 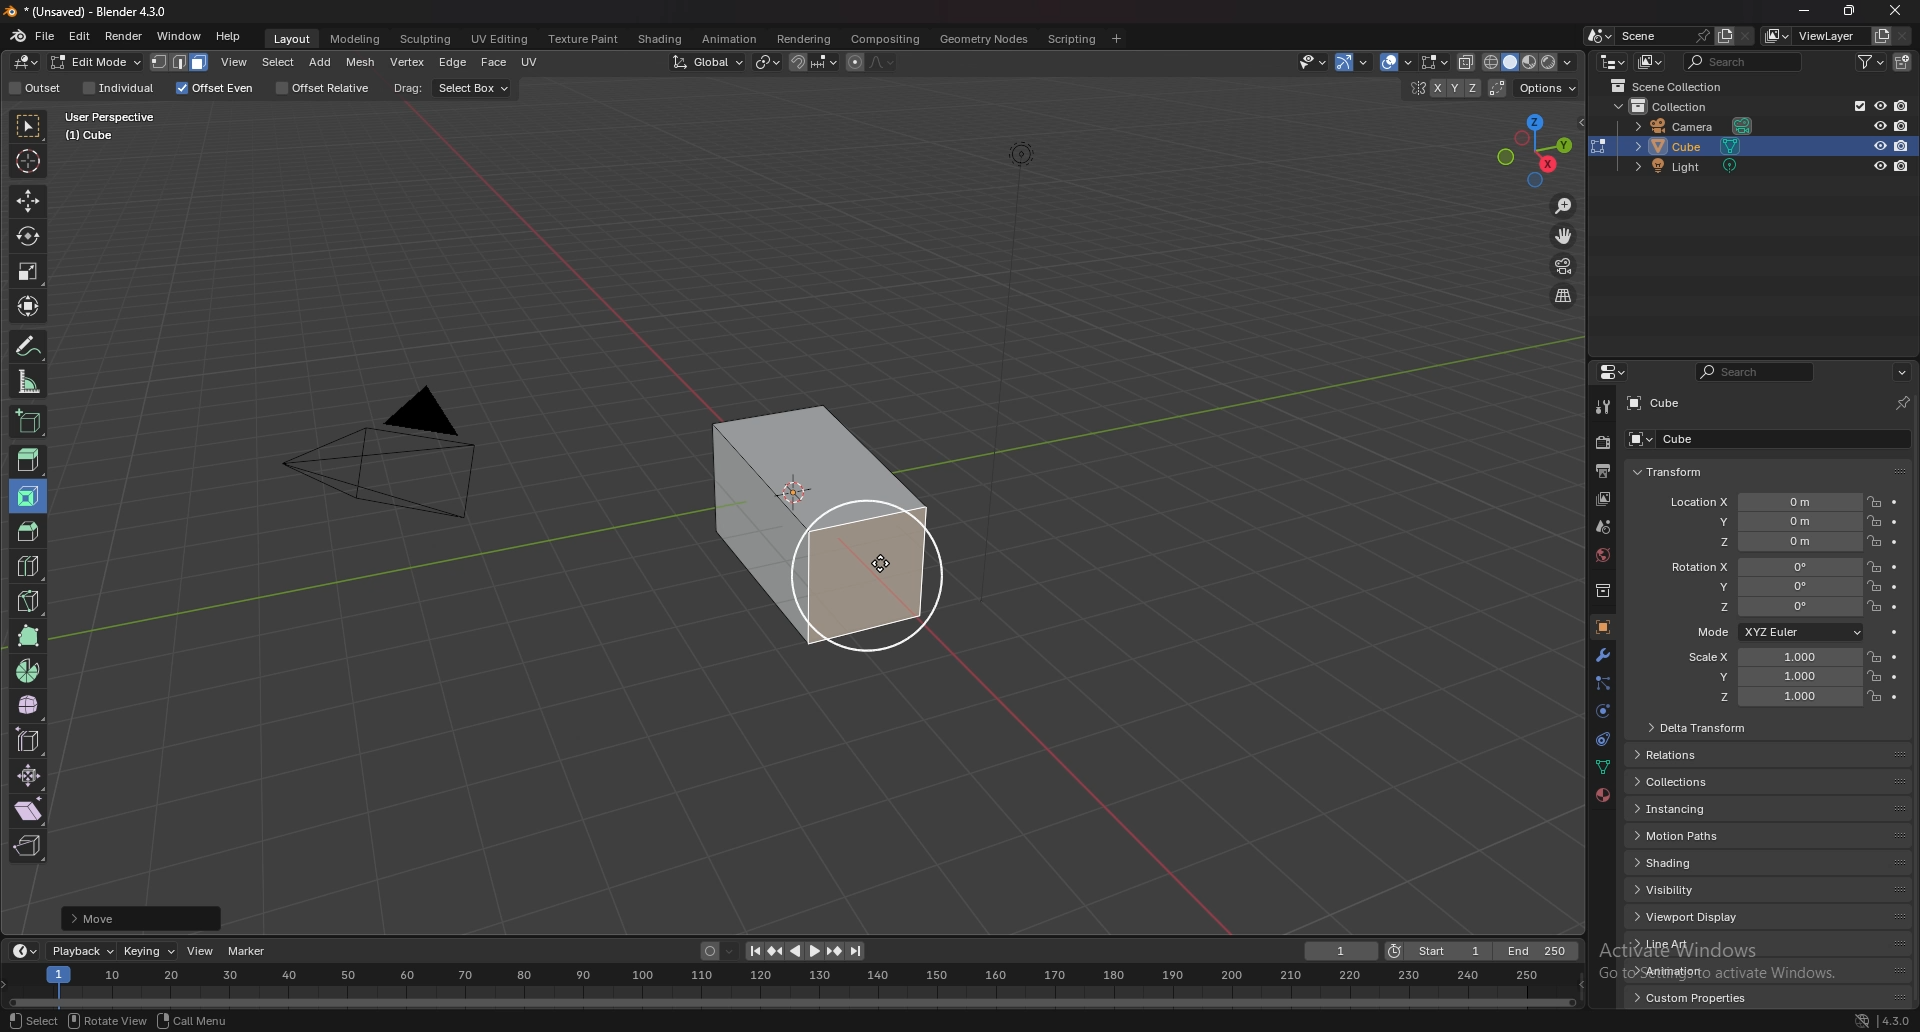 What do you see at coordinates (1398, 62) in the screenshot?
I see `show overlays` at bounding box center [1398, 62].